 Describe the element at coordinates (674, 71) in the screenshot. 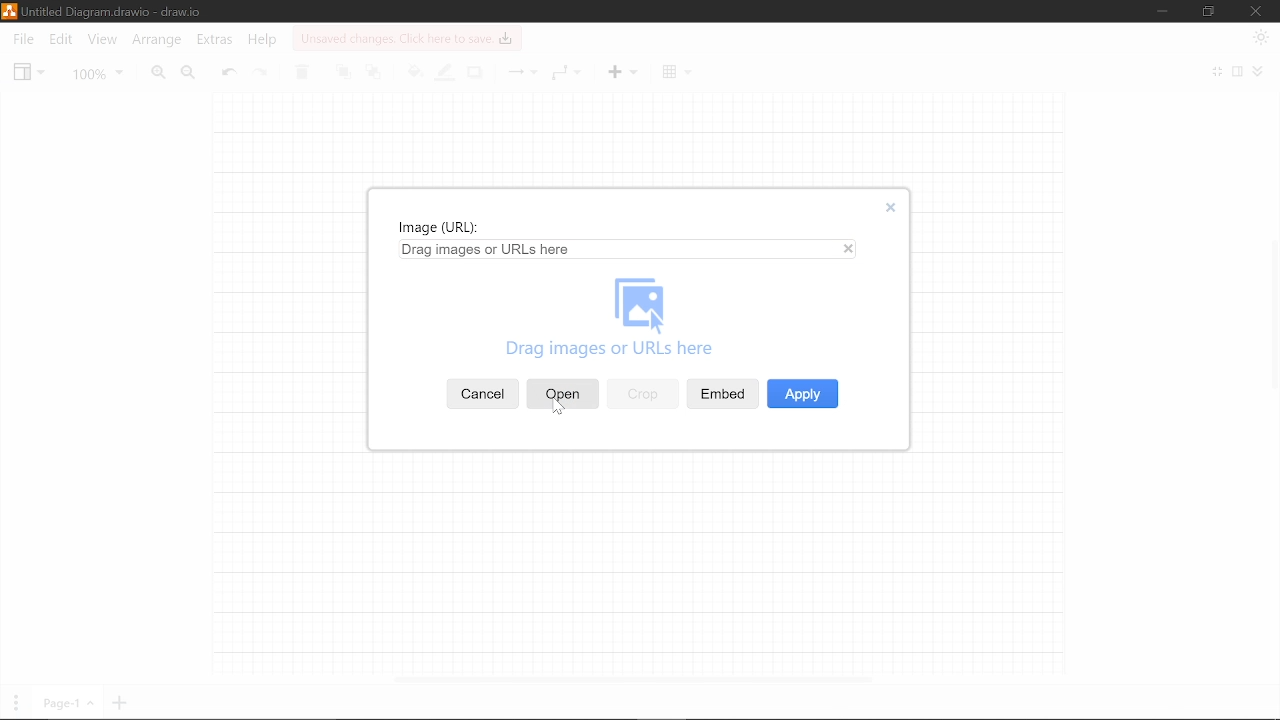

I see `Table` at that location.